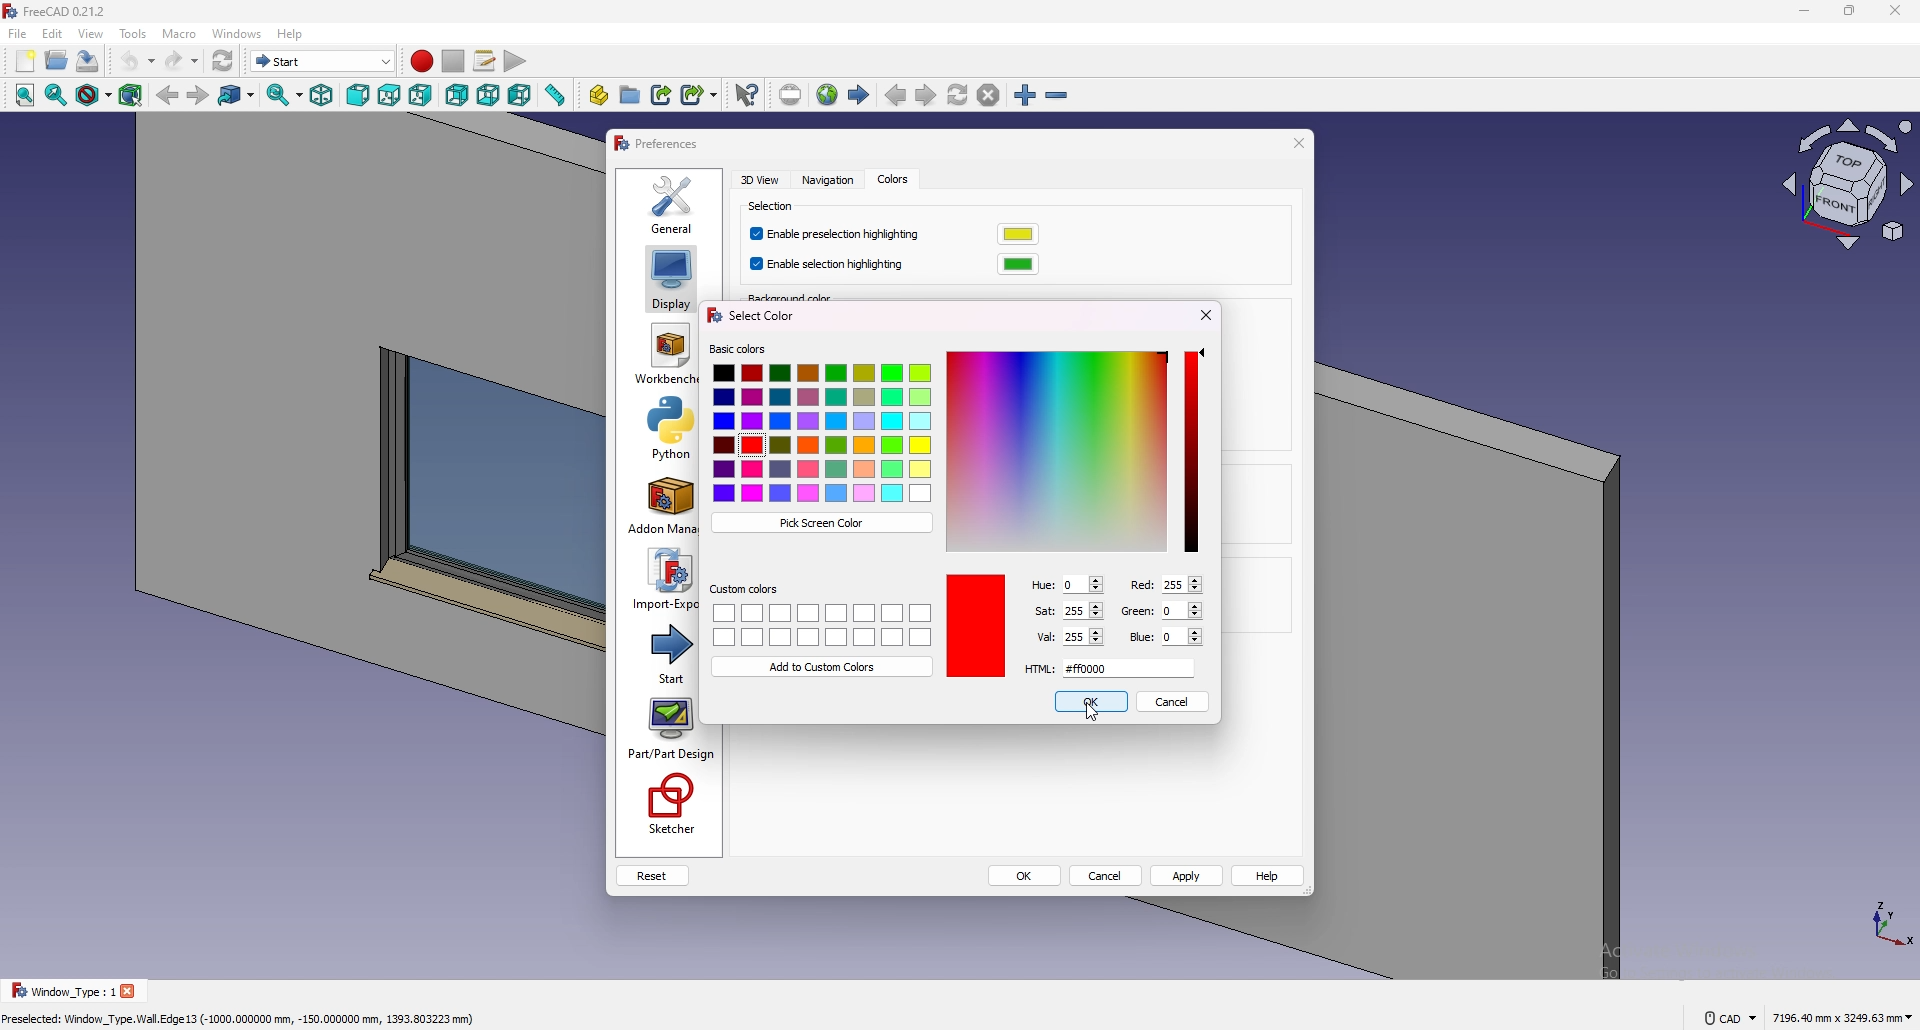 This screenshot has height=1030, width=1920. Describe the element at coordinates (181, 61) in the screenshot. I see `redo` at that location.